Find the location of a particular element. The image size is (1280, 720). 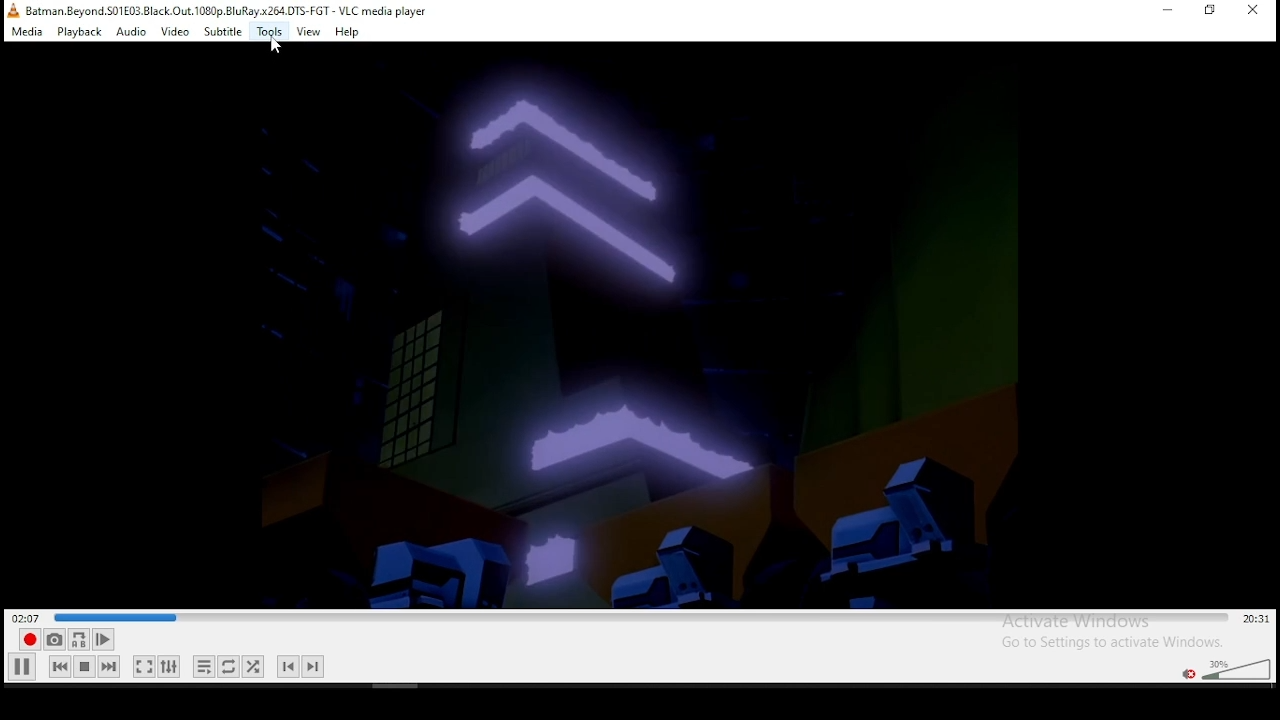

frame by frame is located at coordinates (103, 639).